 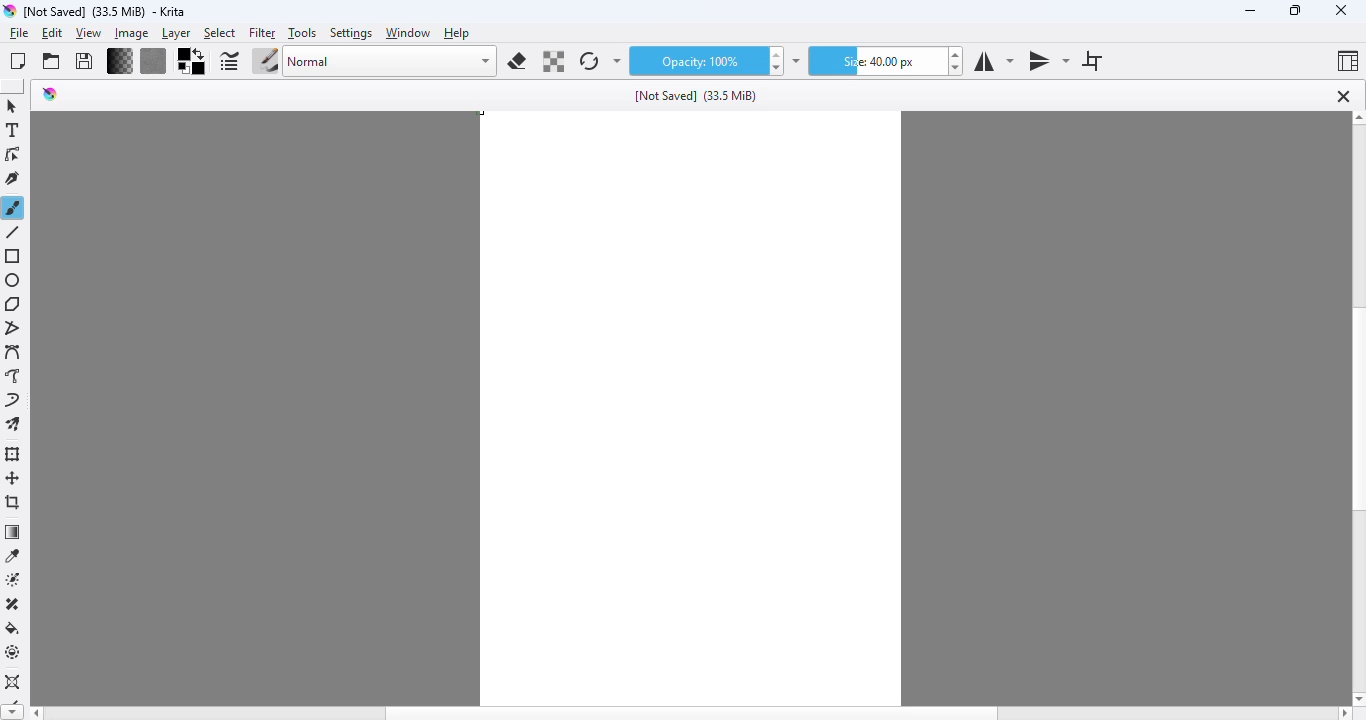 What do you see at coordinates (266, 61) in the screenshot?
I see `choose brush preset` at bounding box center [266, 61].